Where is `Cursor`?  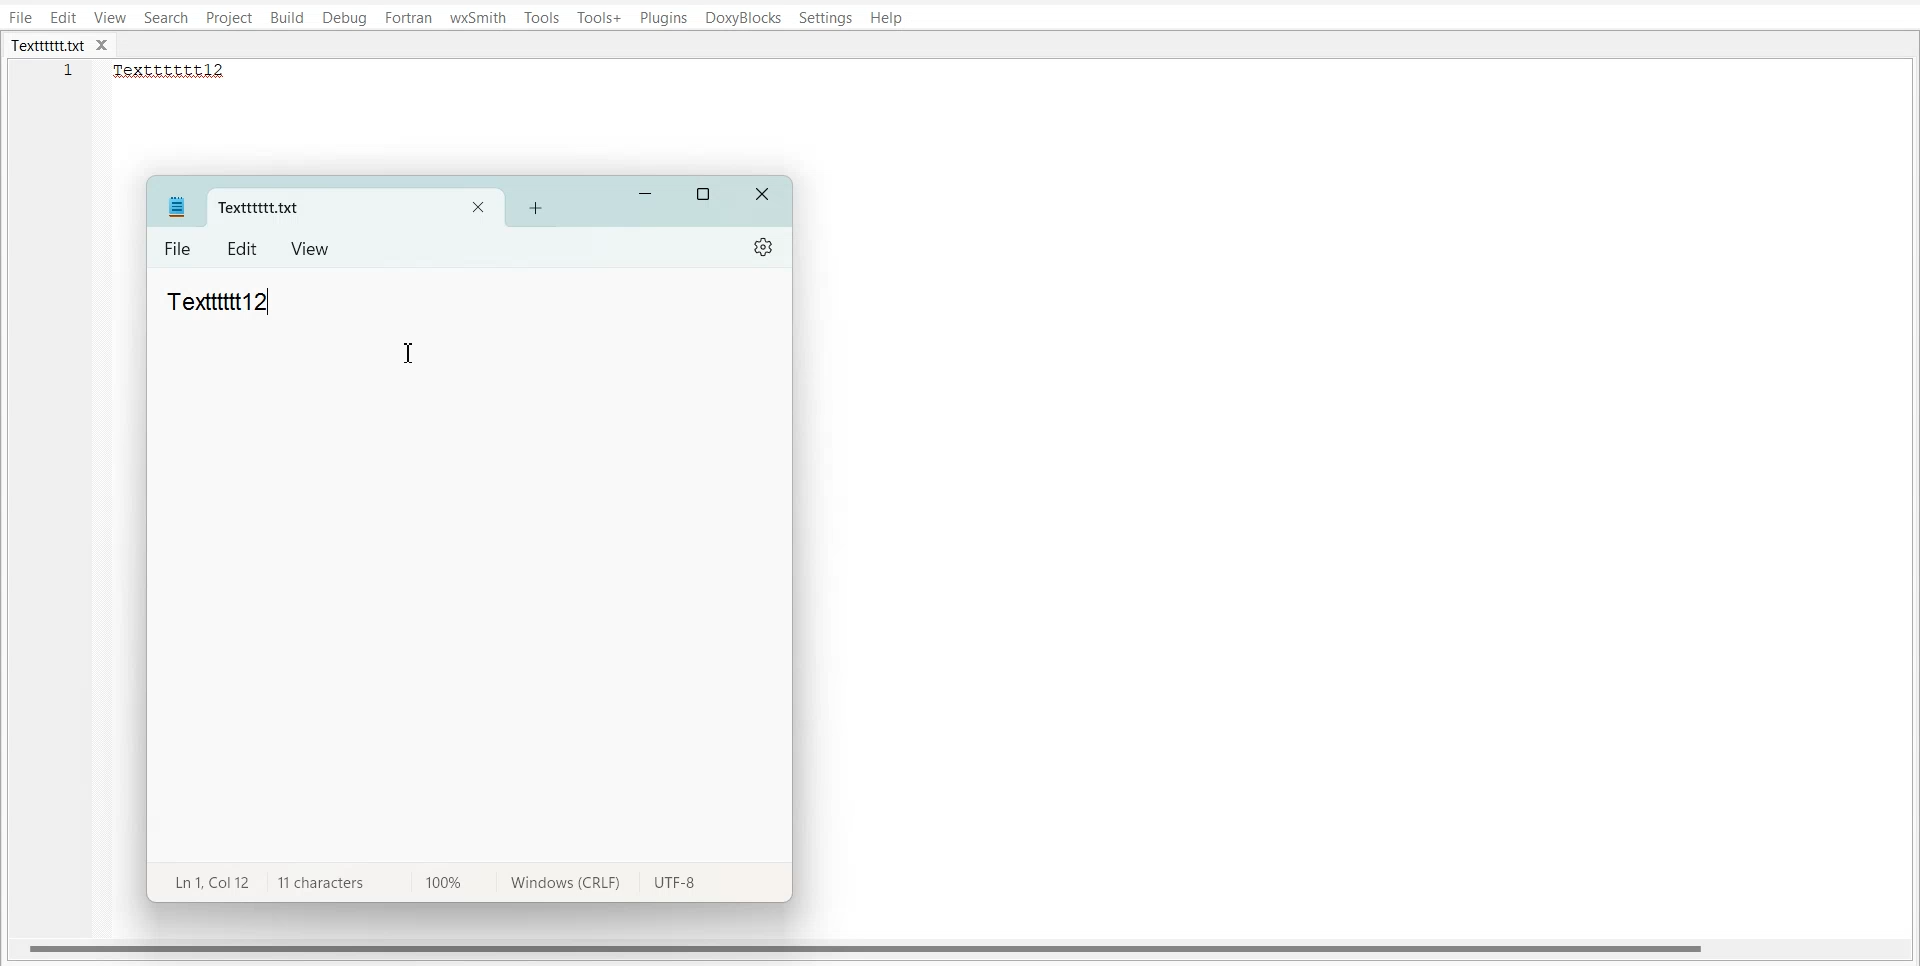
Cursor is located at coordinates (412, 356).